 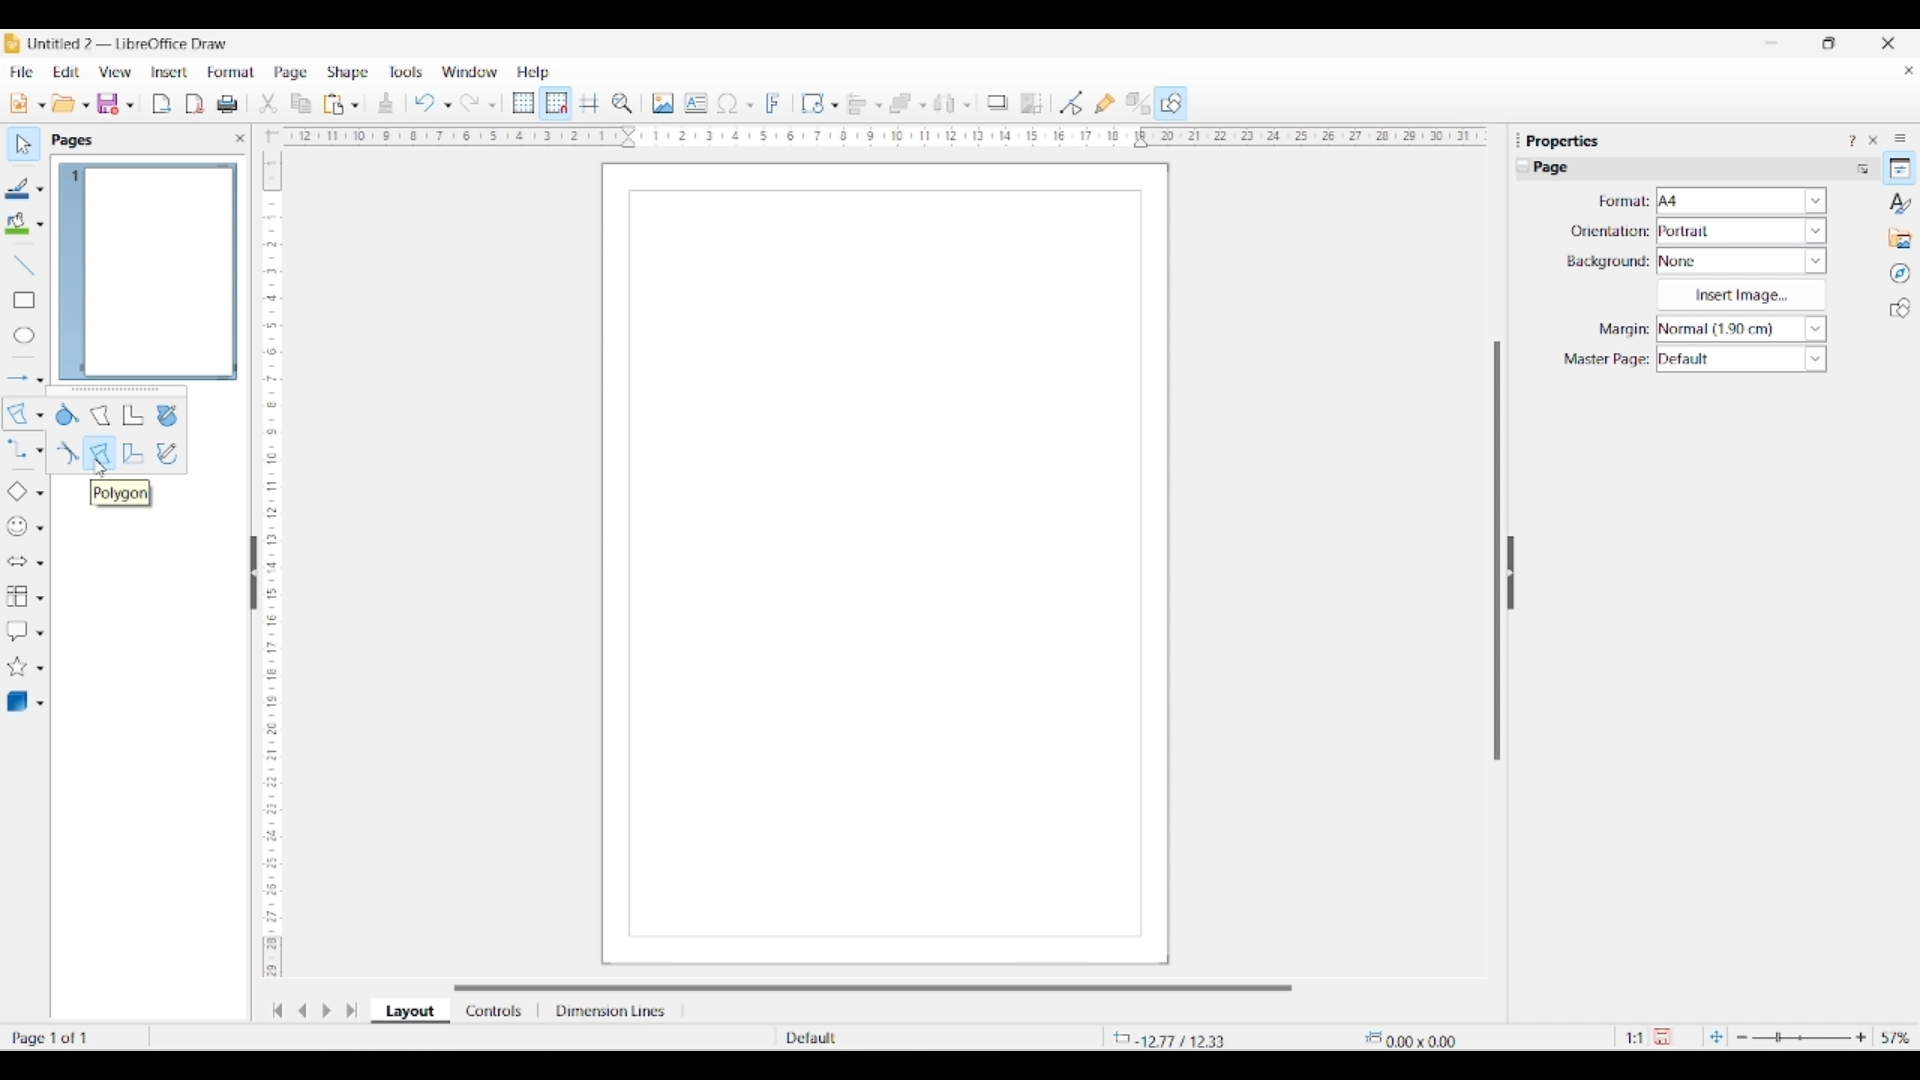 I want to click on View options, so click(x=114, y=72).